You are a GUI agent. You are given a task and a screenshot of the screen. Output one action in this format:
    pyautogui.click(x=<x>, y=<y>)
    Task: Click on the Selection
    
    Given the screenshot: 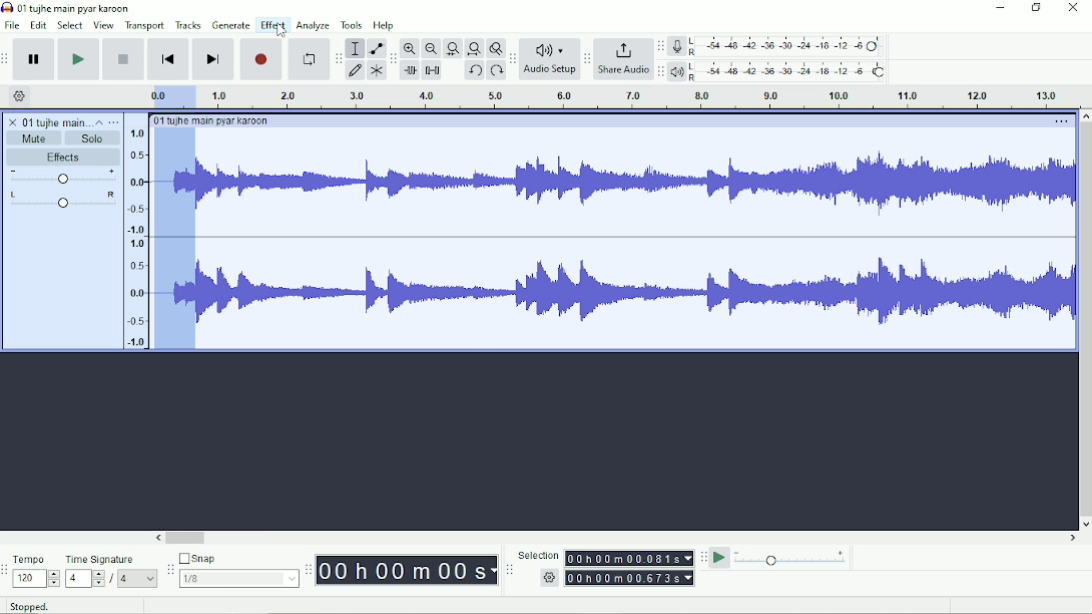 What is the action you would take?
    pyautogui.click(x=538, y=555)
    